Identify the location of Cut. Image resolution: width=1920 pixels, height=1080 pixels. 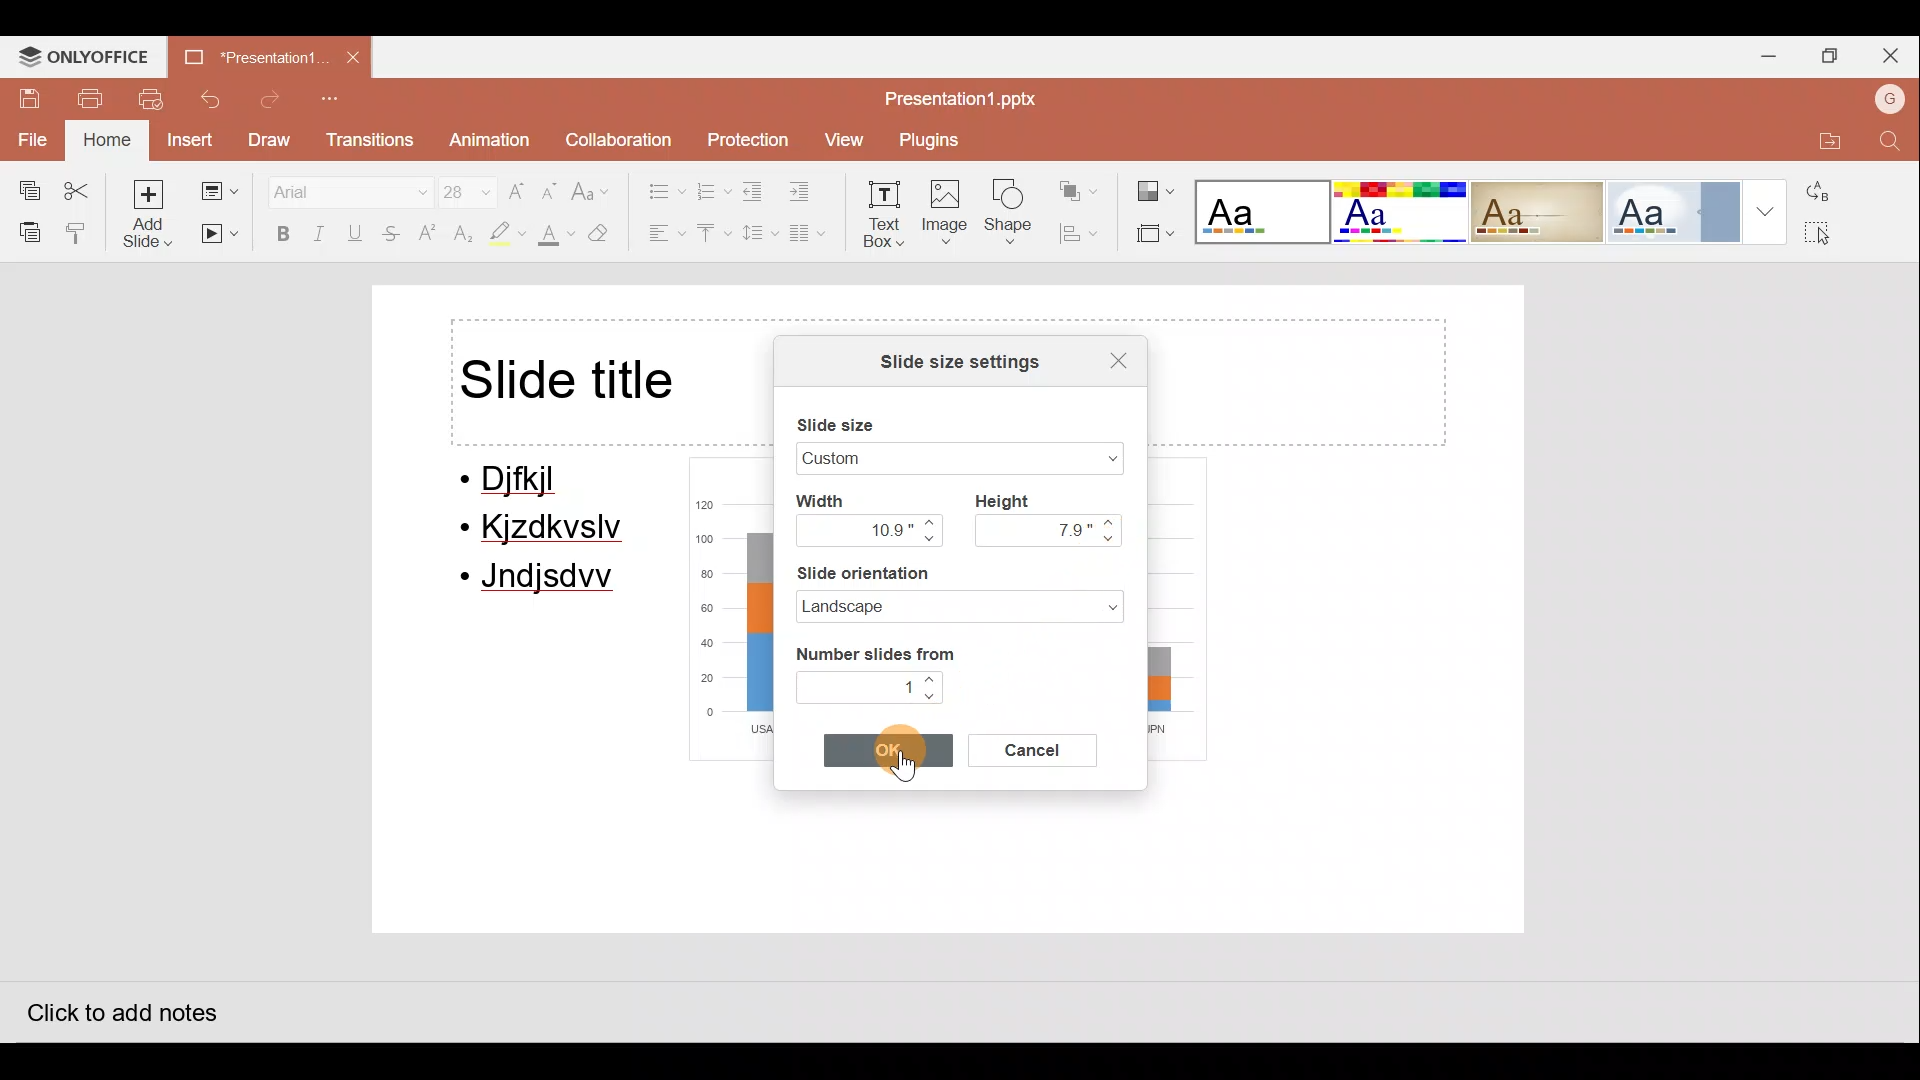
(82, 186).